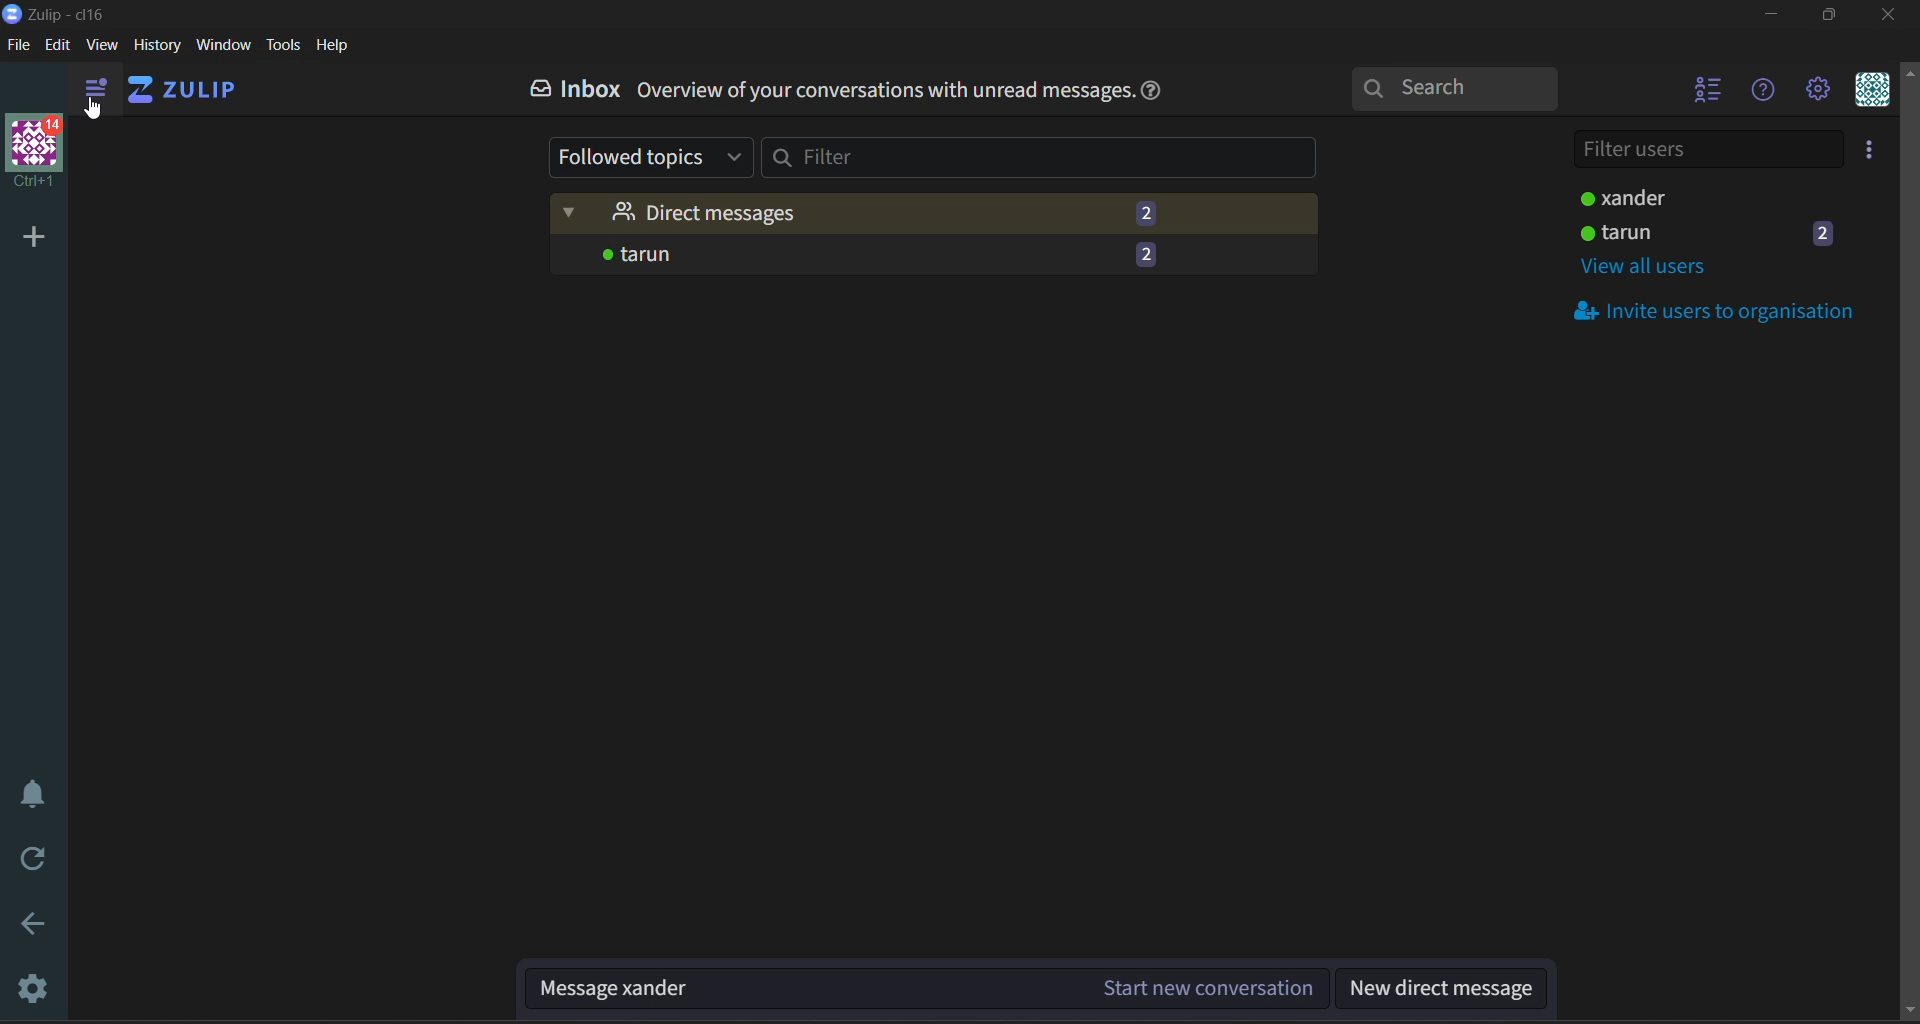  I want to click on view, so click(107, 47).